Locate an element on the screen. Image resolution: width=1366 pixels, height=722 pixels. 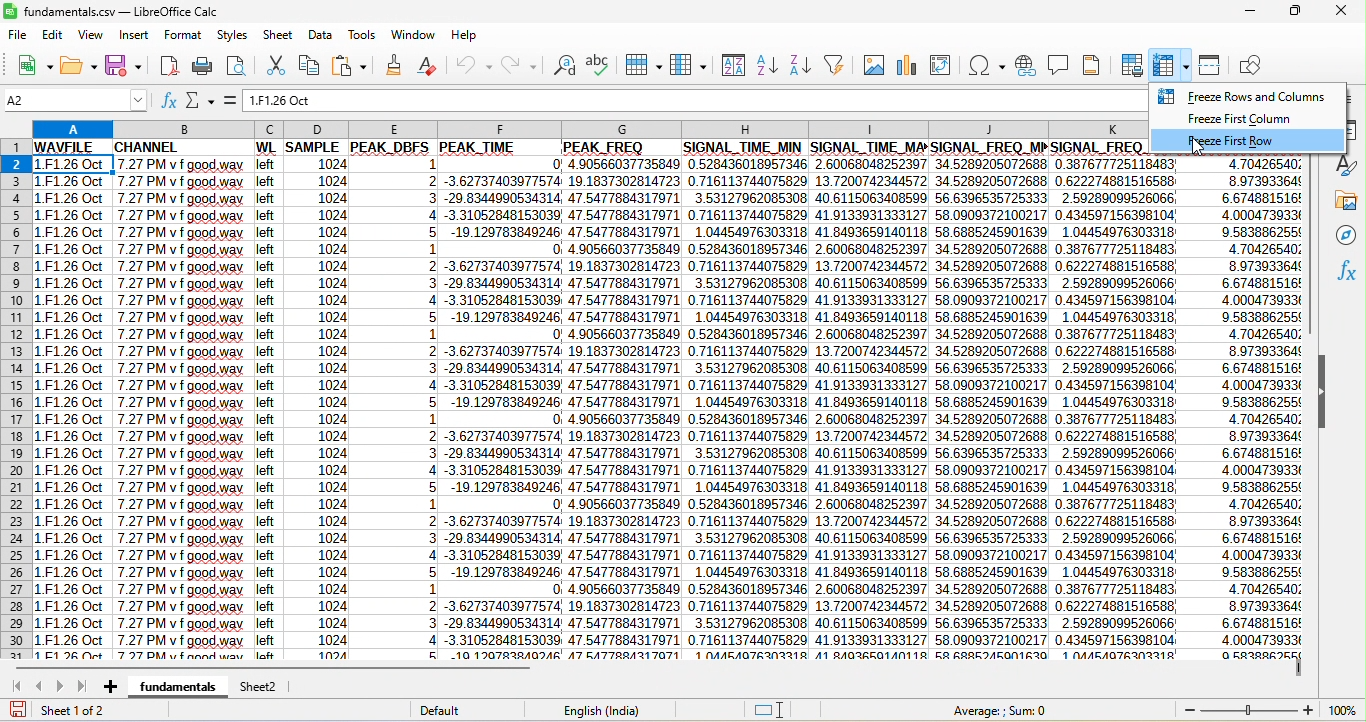
clear direct formatting is located at coordinates (428, 66).